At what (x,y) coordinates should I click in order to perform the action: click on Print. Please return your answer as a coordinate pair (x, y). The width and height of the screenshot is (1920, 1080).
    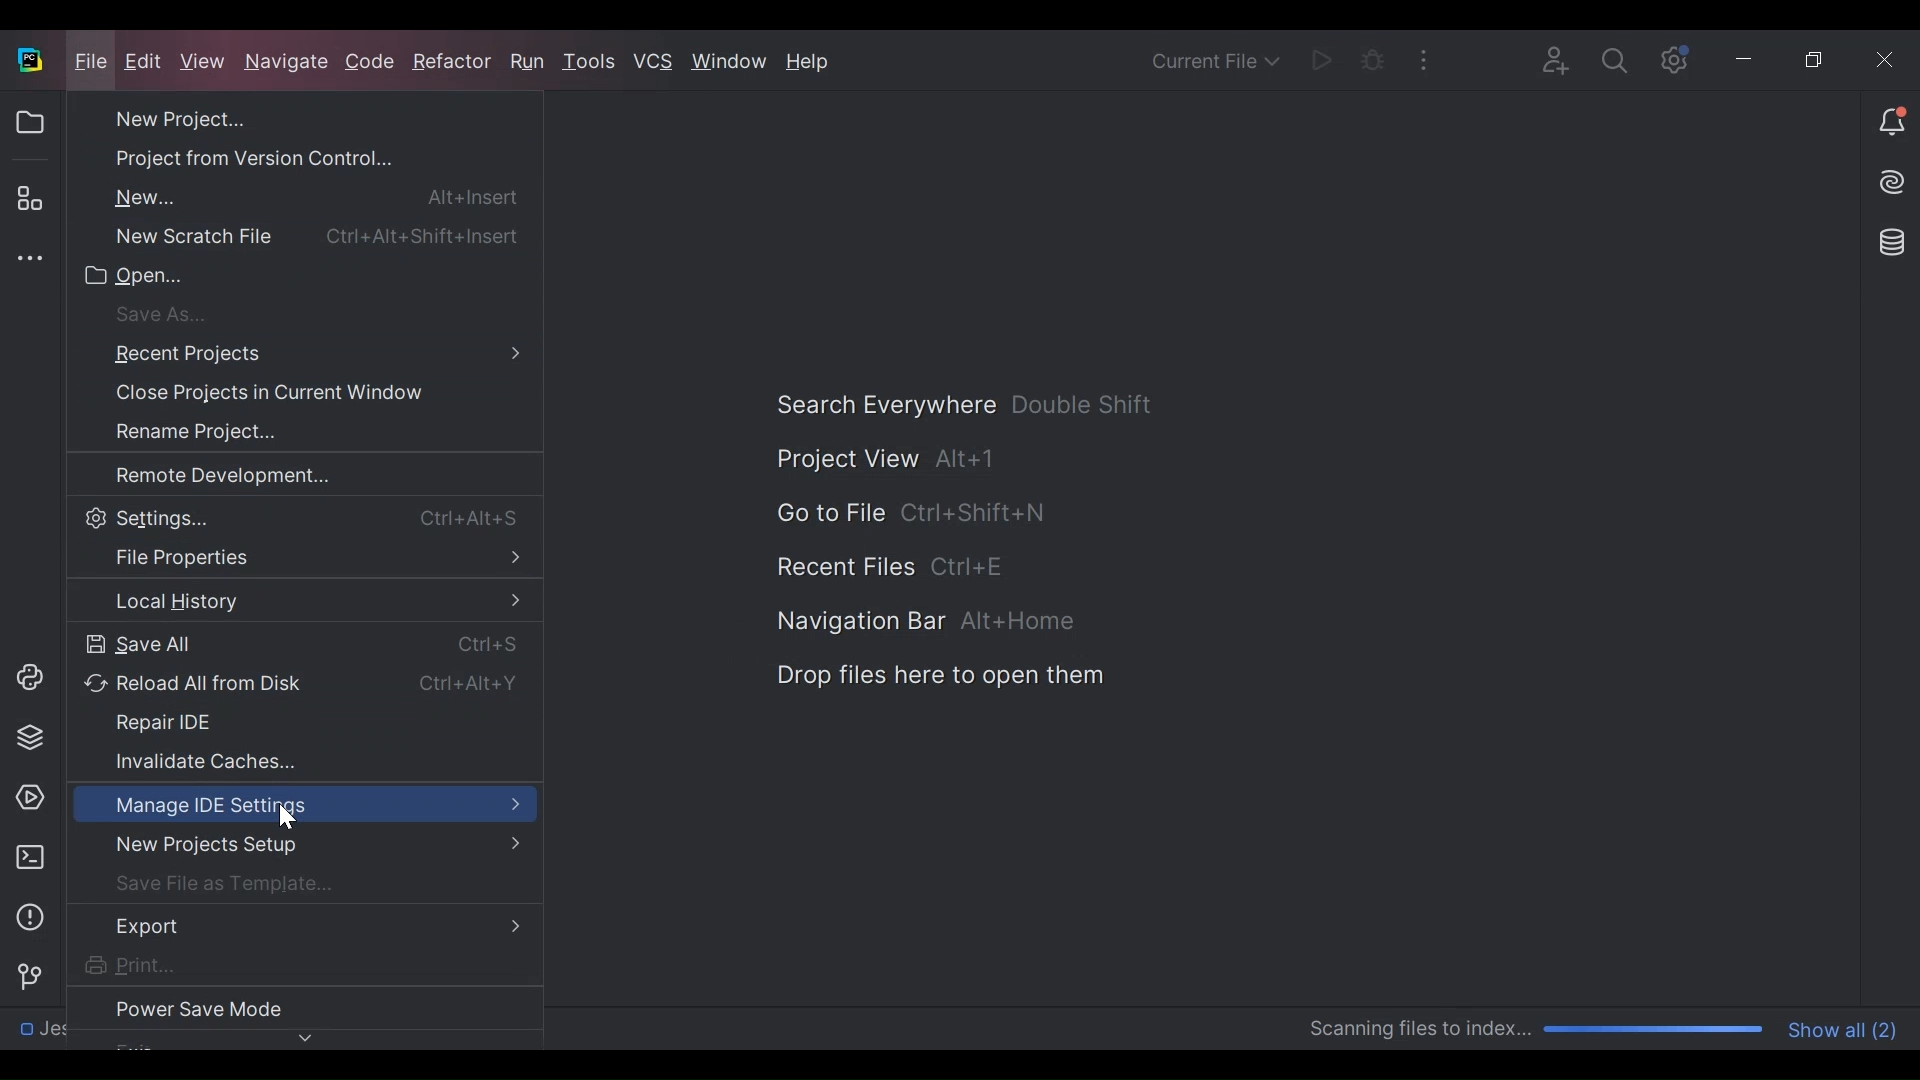
    Looking at the image, I should click on (276, 966).